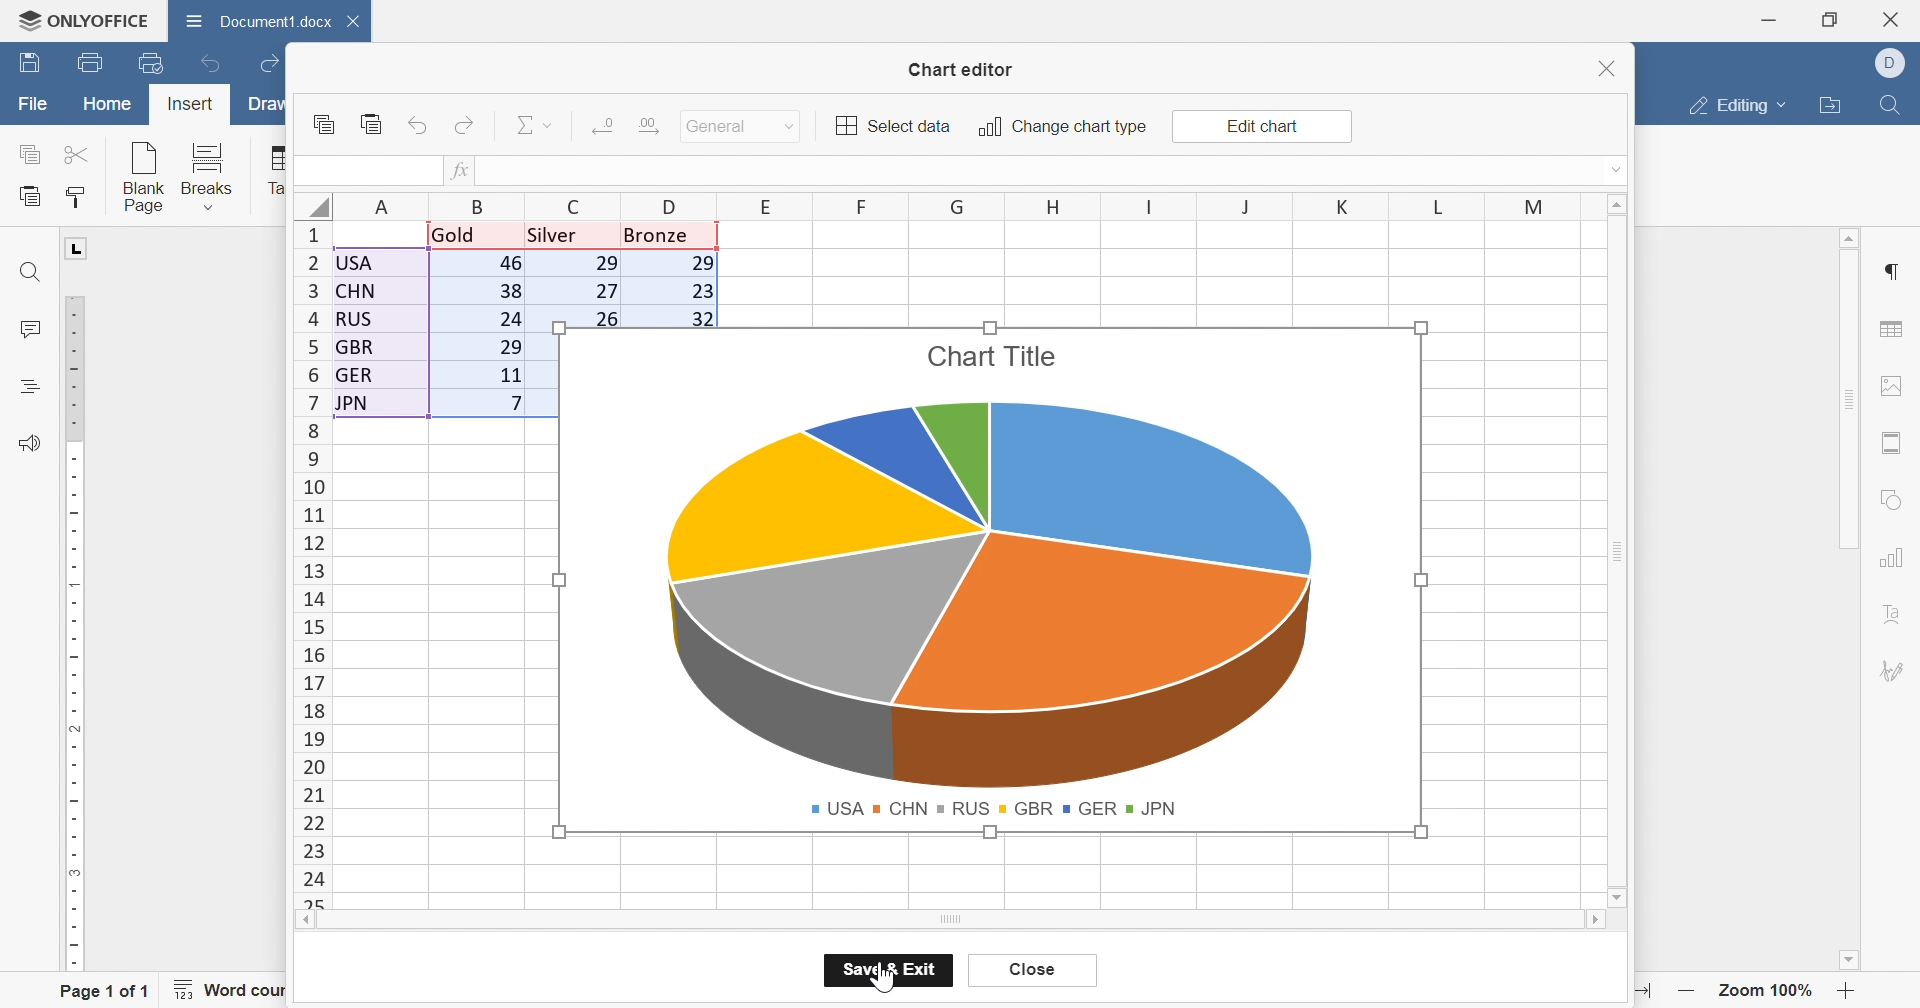 The image size is (1920, 1008). I want to click on Minimize, so click(1769, 22).